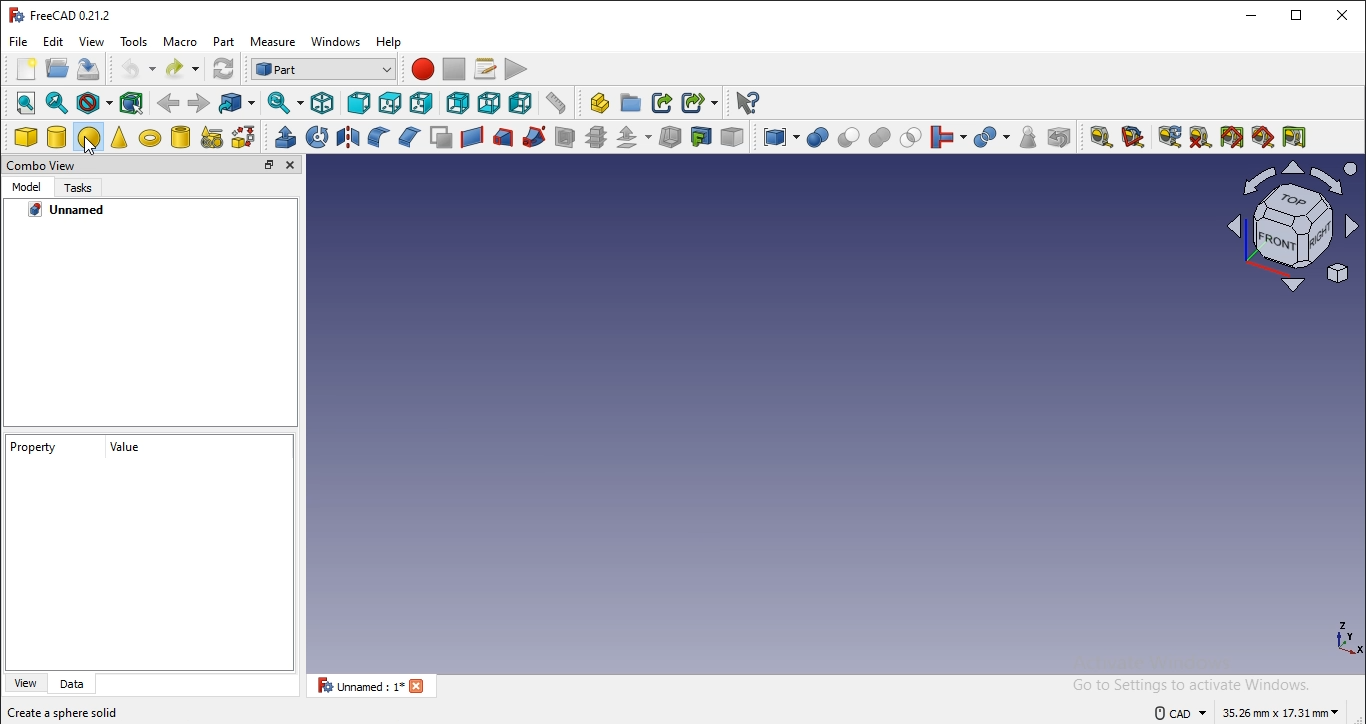 This screenshot has height=724, width=1366. What do you see at coordinates (1100, 136) in the screenshot?
I see `measure linear` at bounding box center [1100, 136].